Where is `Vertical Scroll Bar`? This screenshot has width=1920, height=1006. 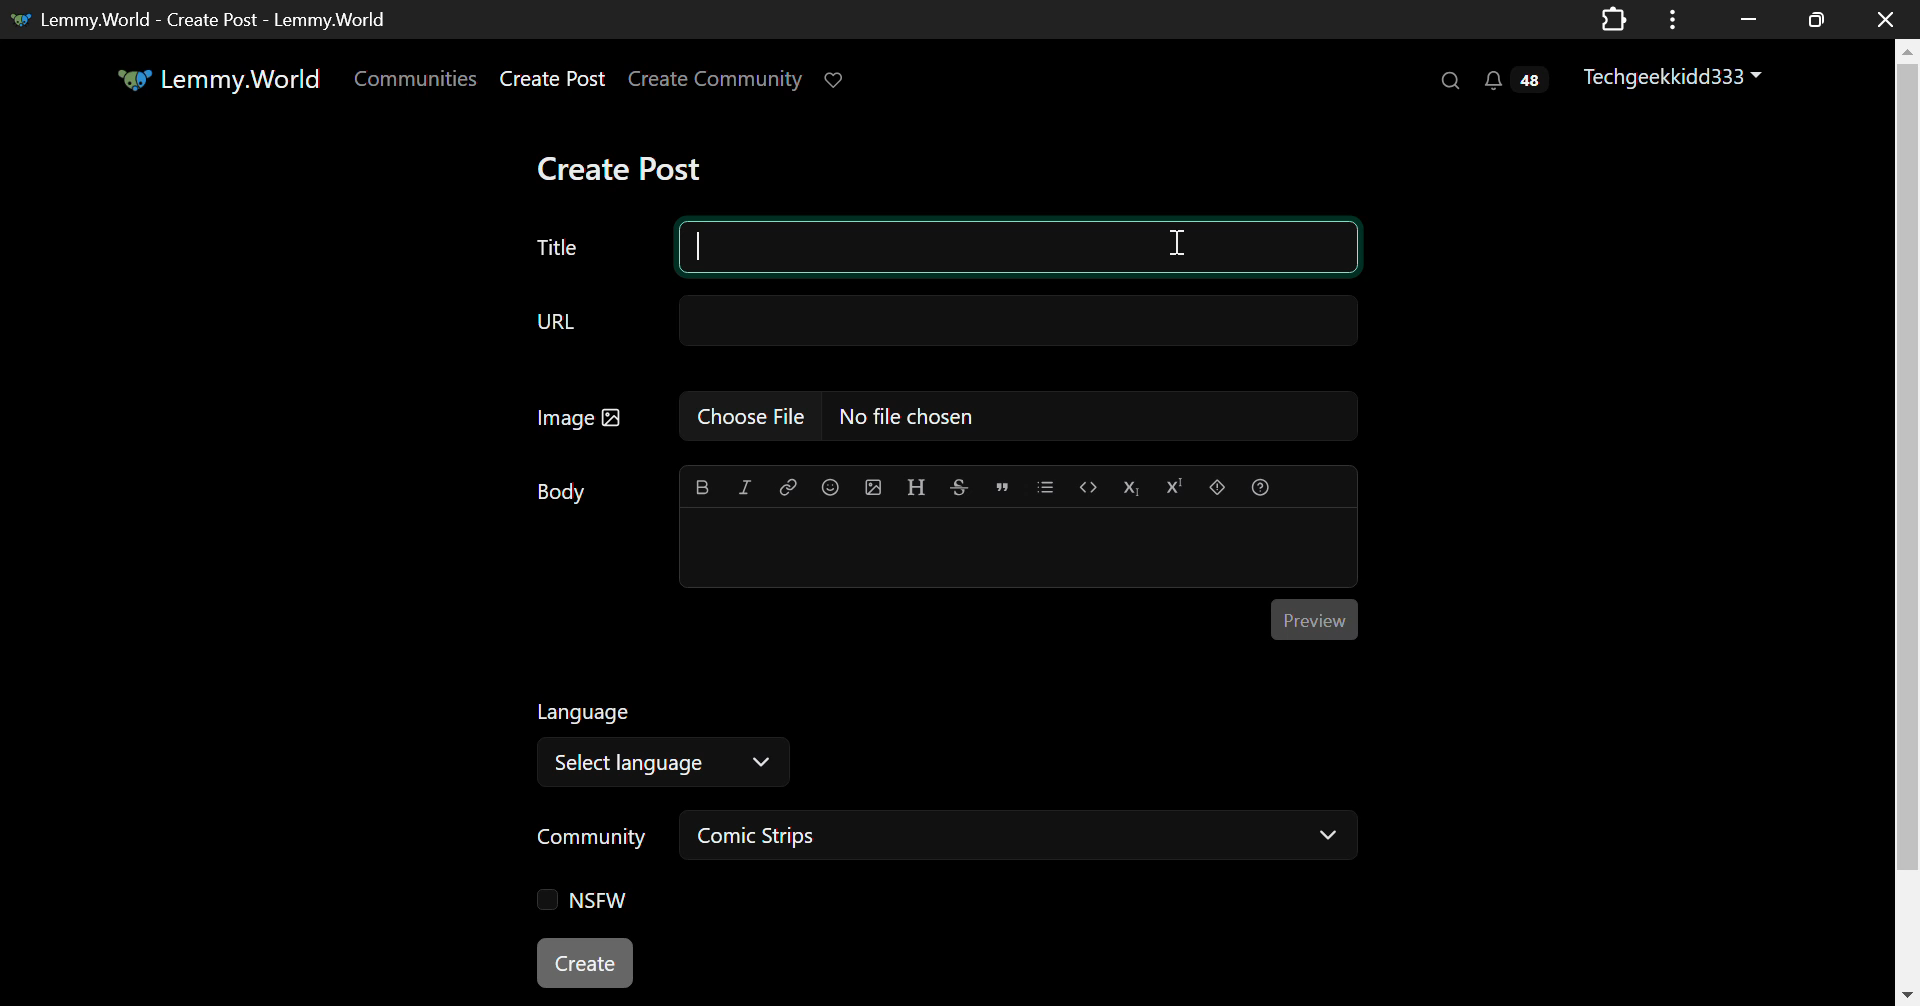 Vertical Scroll Bar is located at coordinates (1908, 531).